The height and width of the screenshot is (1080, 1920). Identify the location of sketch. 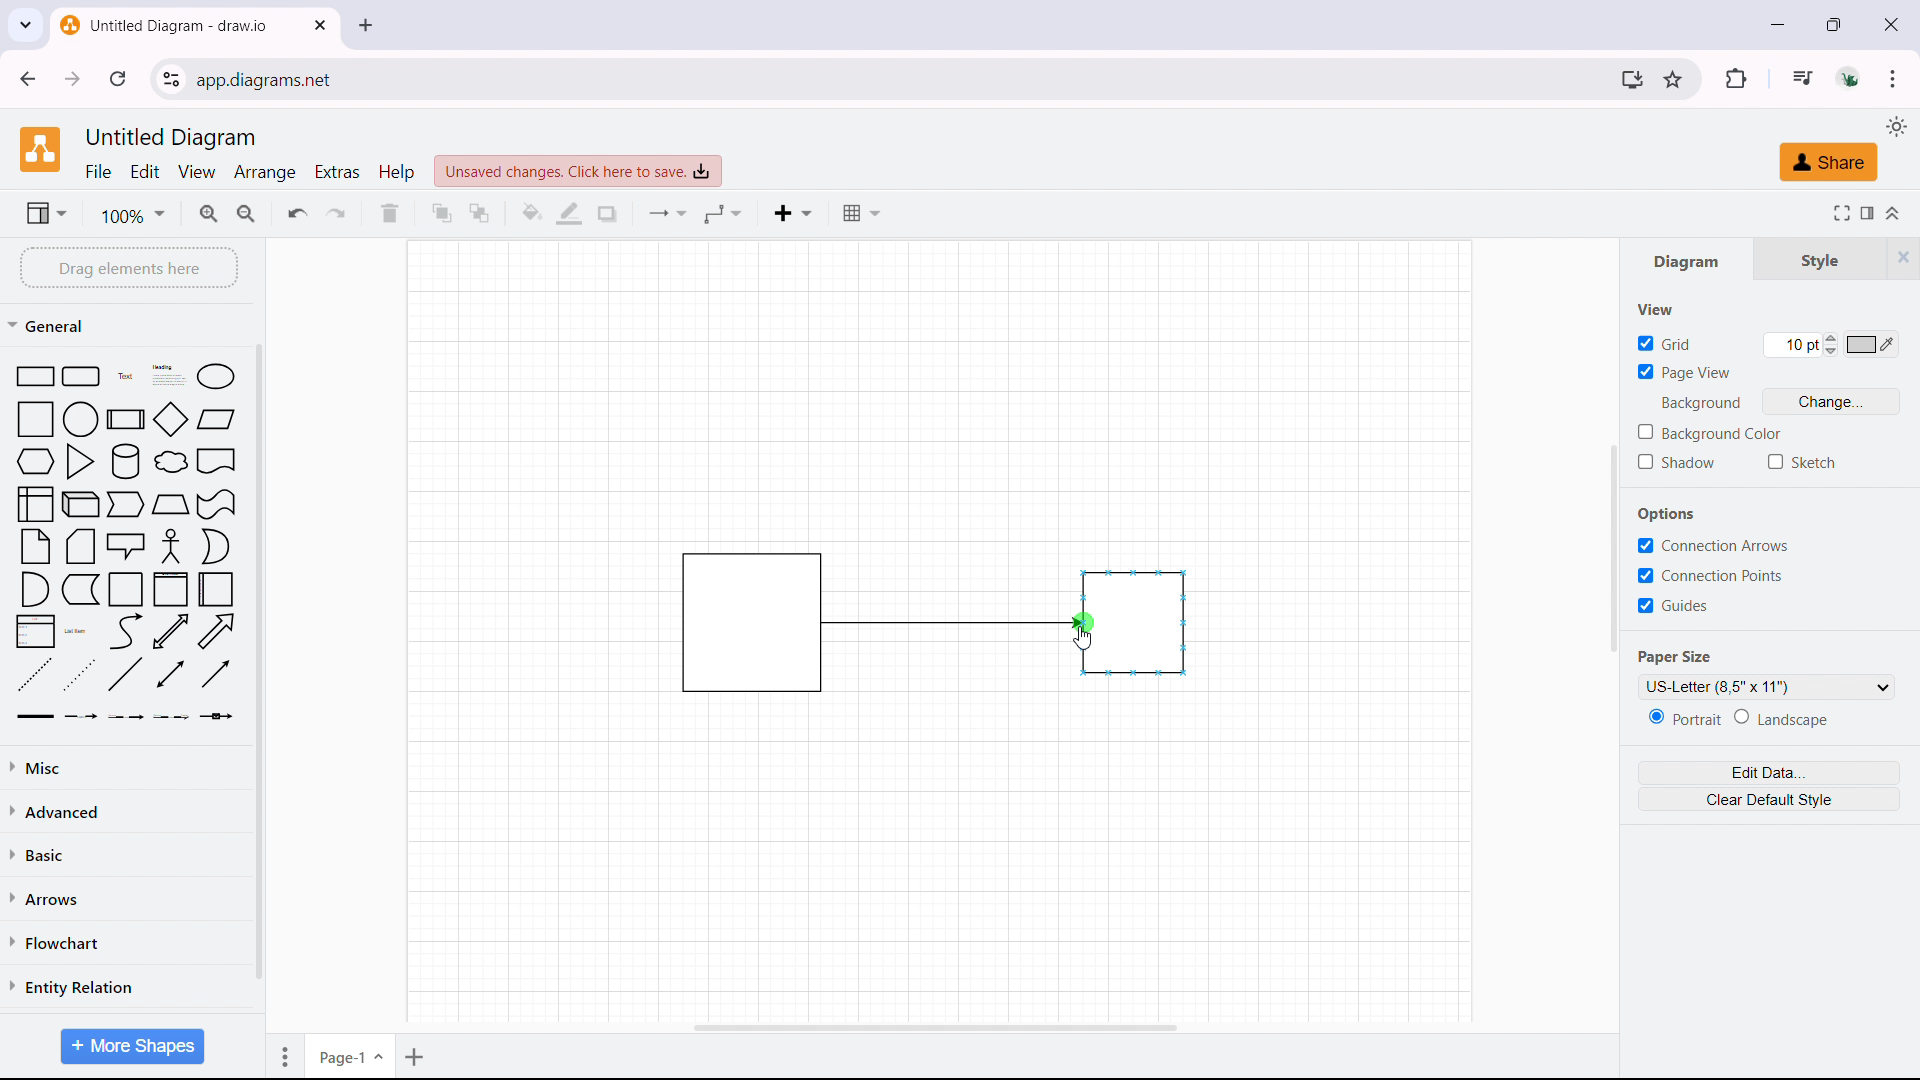
(1804, 462).